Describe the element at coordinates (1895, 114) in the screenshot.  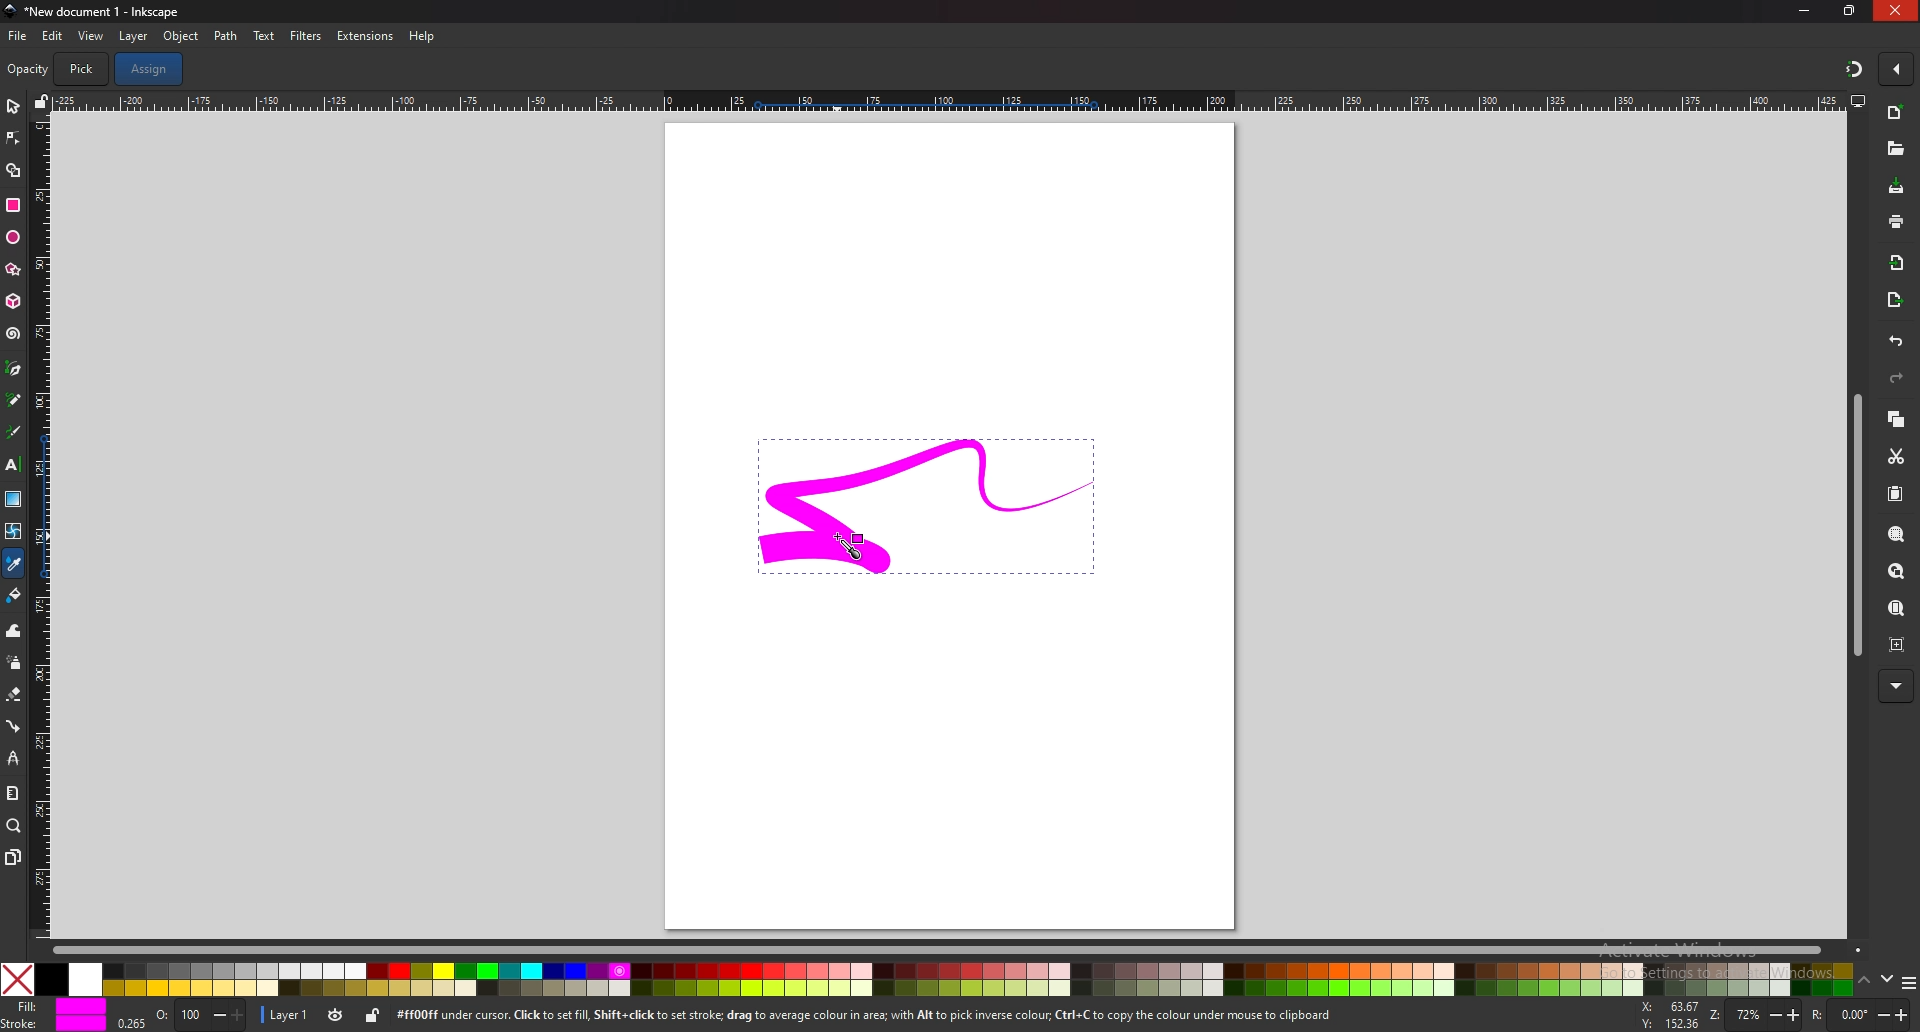
I see `new` at that location.